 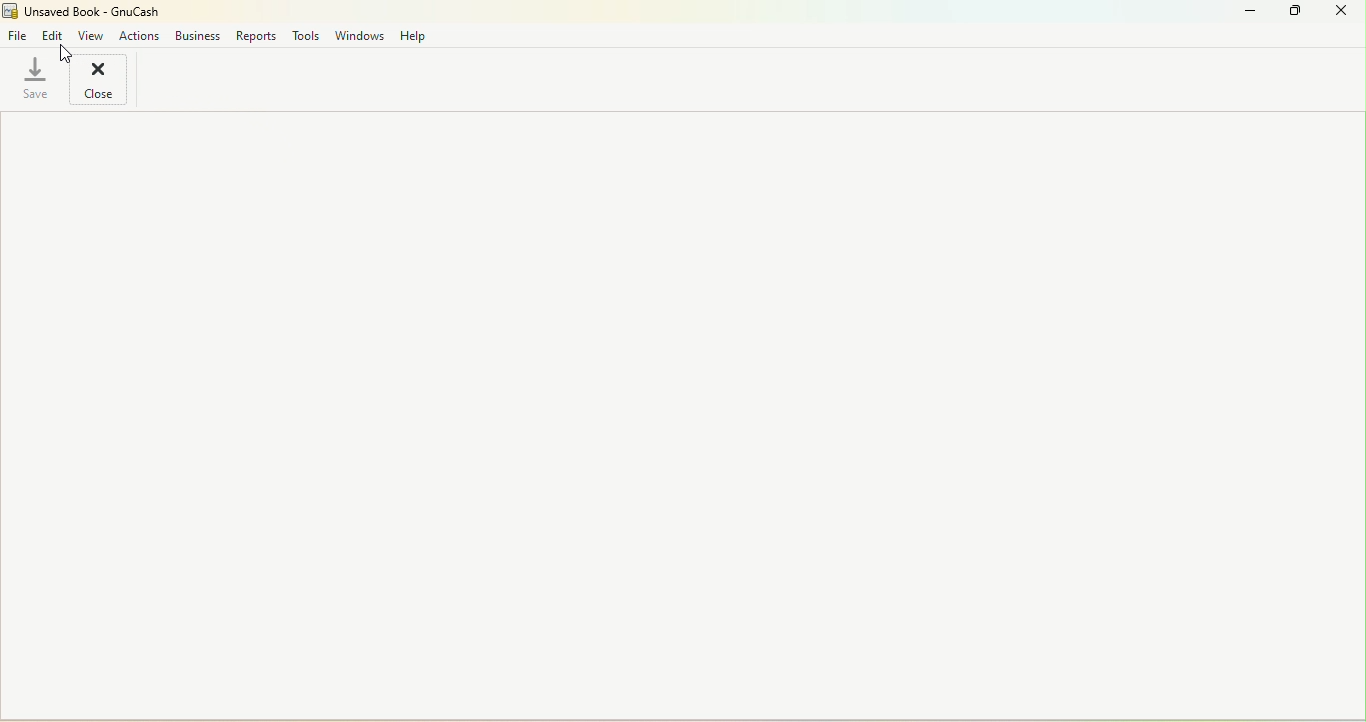 I want to click on Business, so click(x=197, y=35).